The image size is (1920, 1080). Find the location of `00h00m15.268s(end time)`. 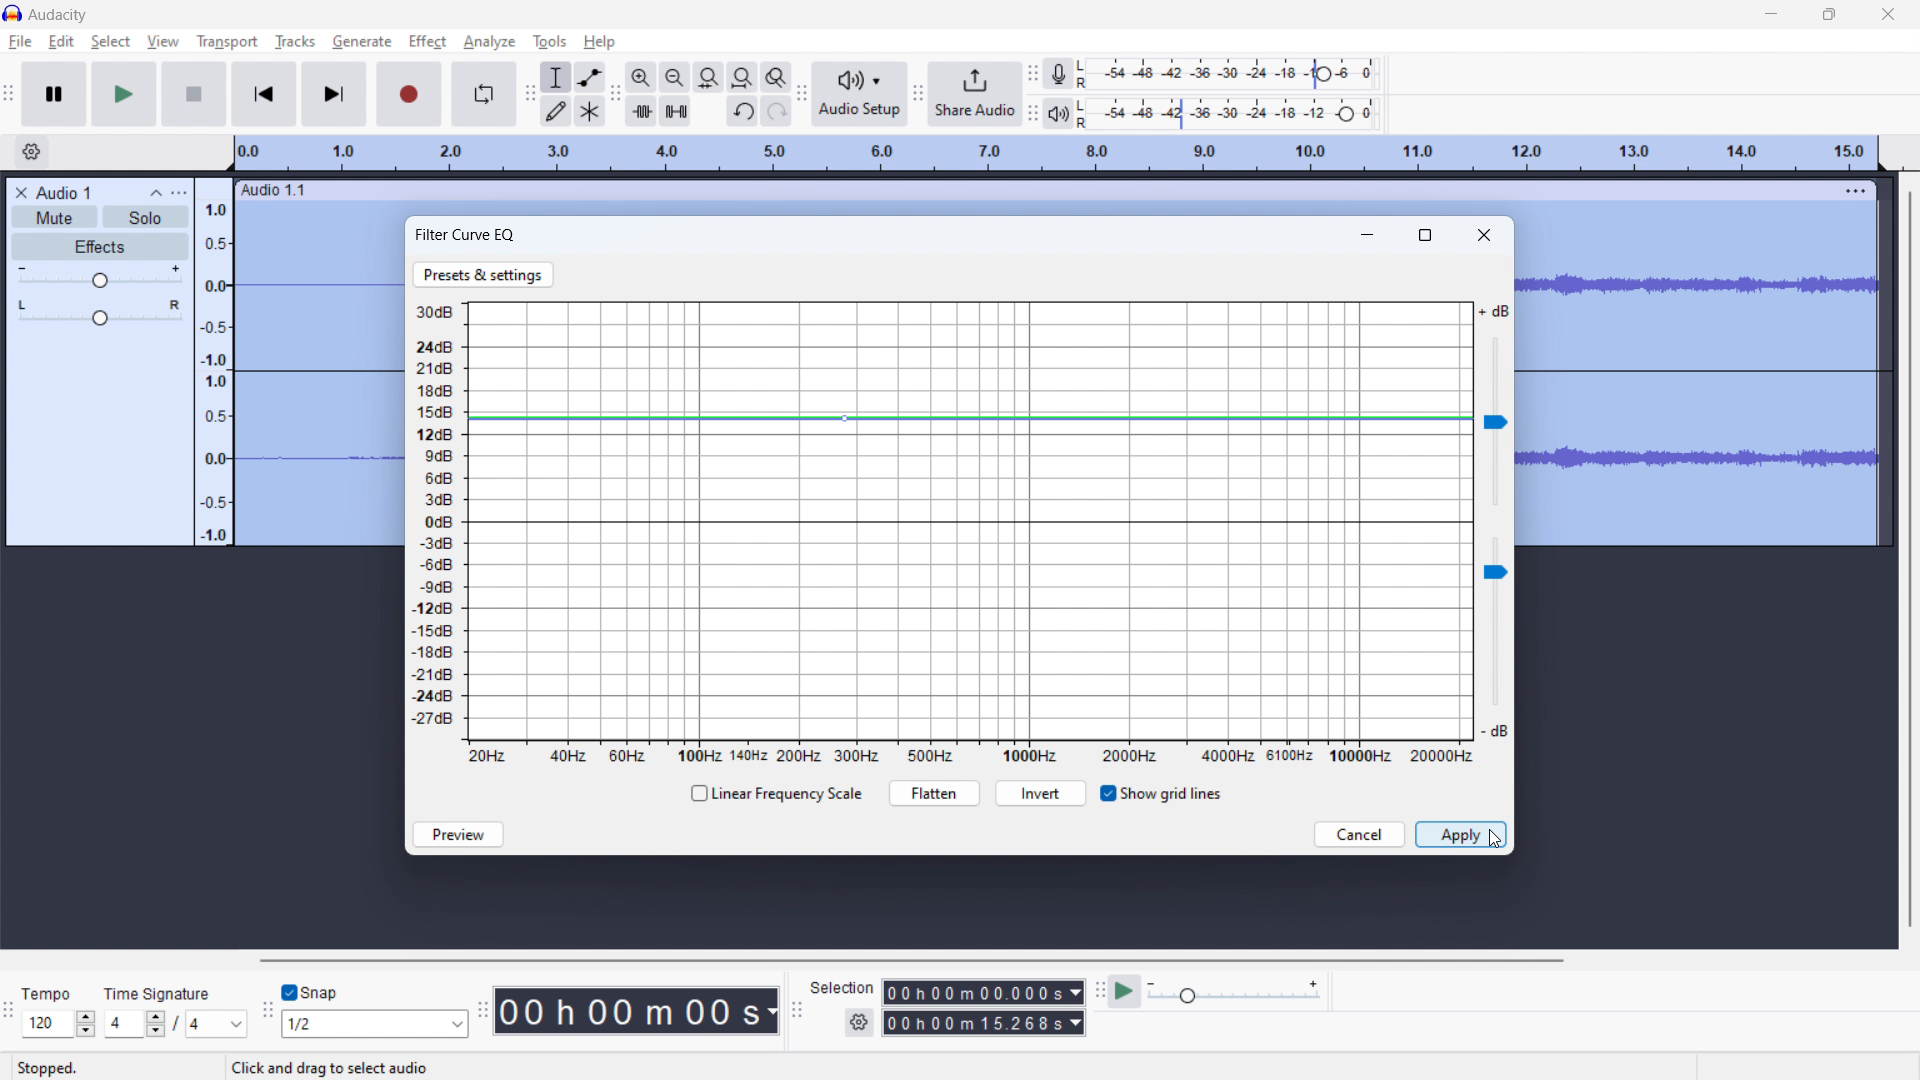

00h00m15.268s(end time) is located at coordinates (983, 1023).